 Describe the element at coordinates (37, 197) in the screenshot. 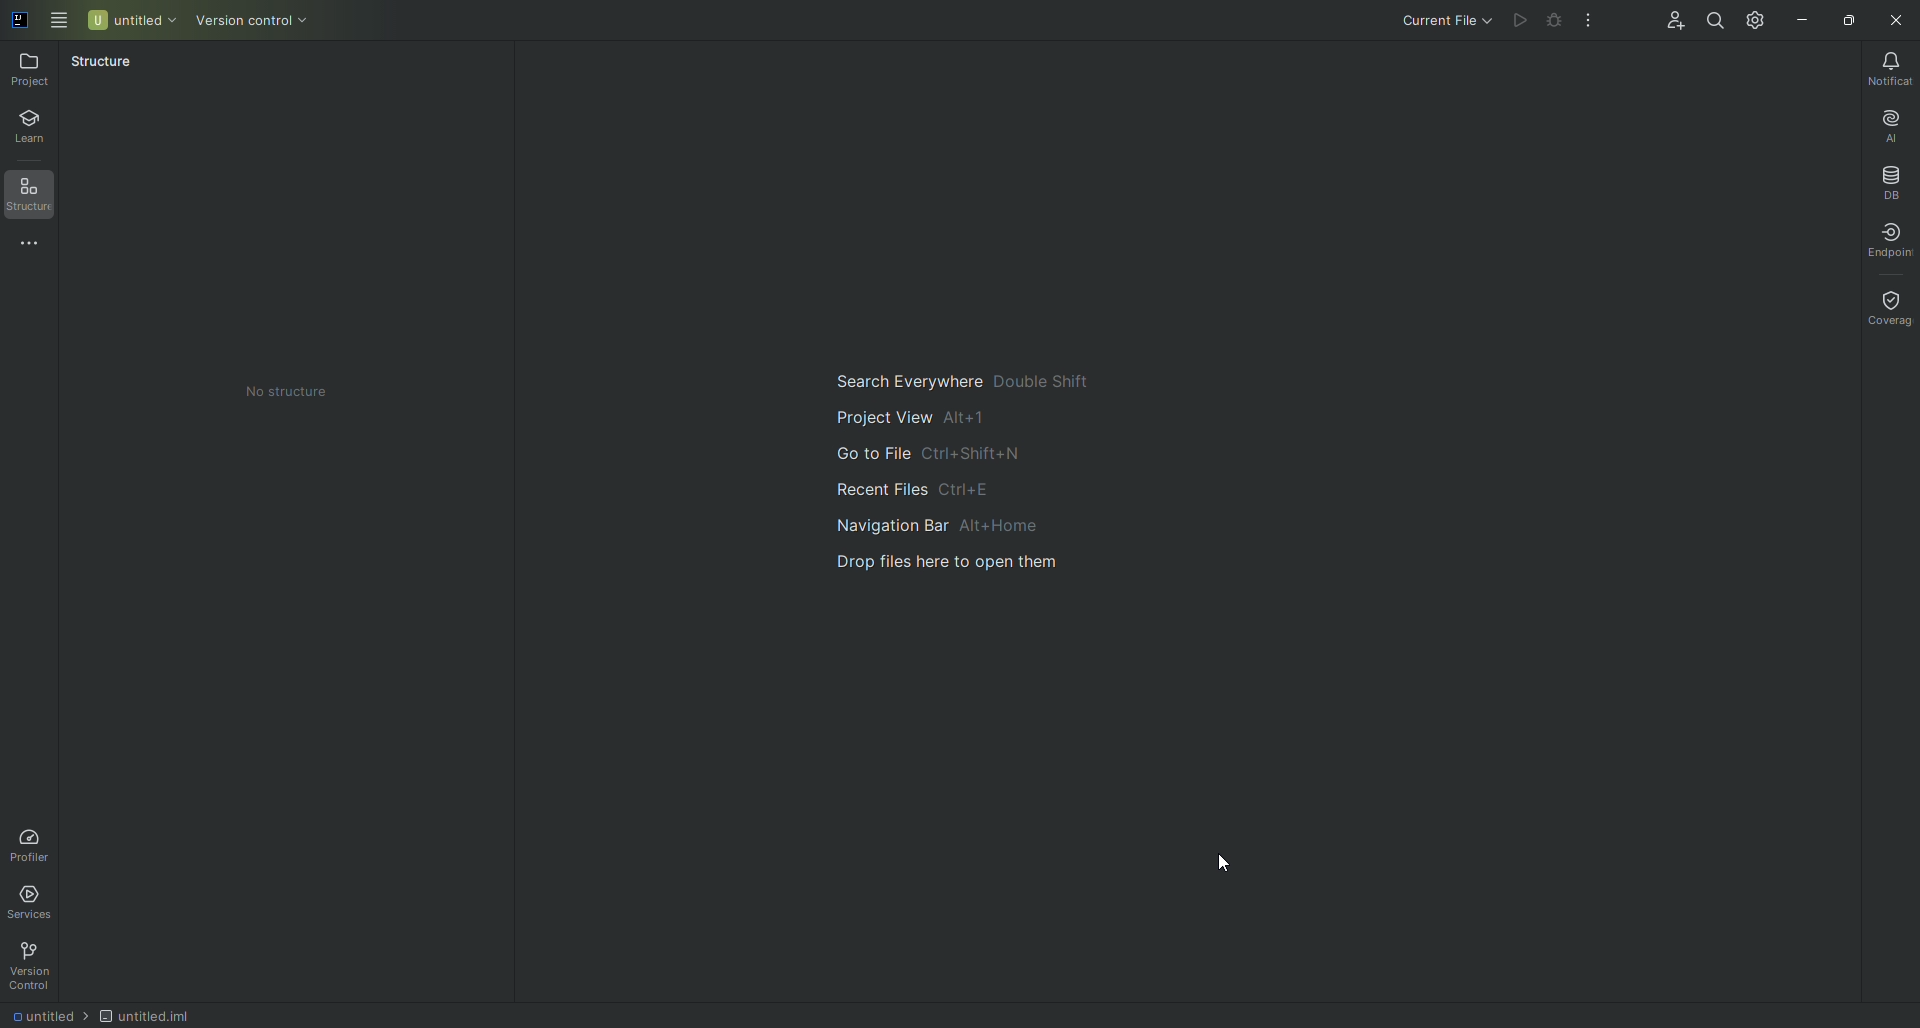

I see `Structure` at that location.